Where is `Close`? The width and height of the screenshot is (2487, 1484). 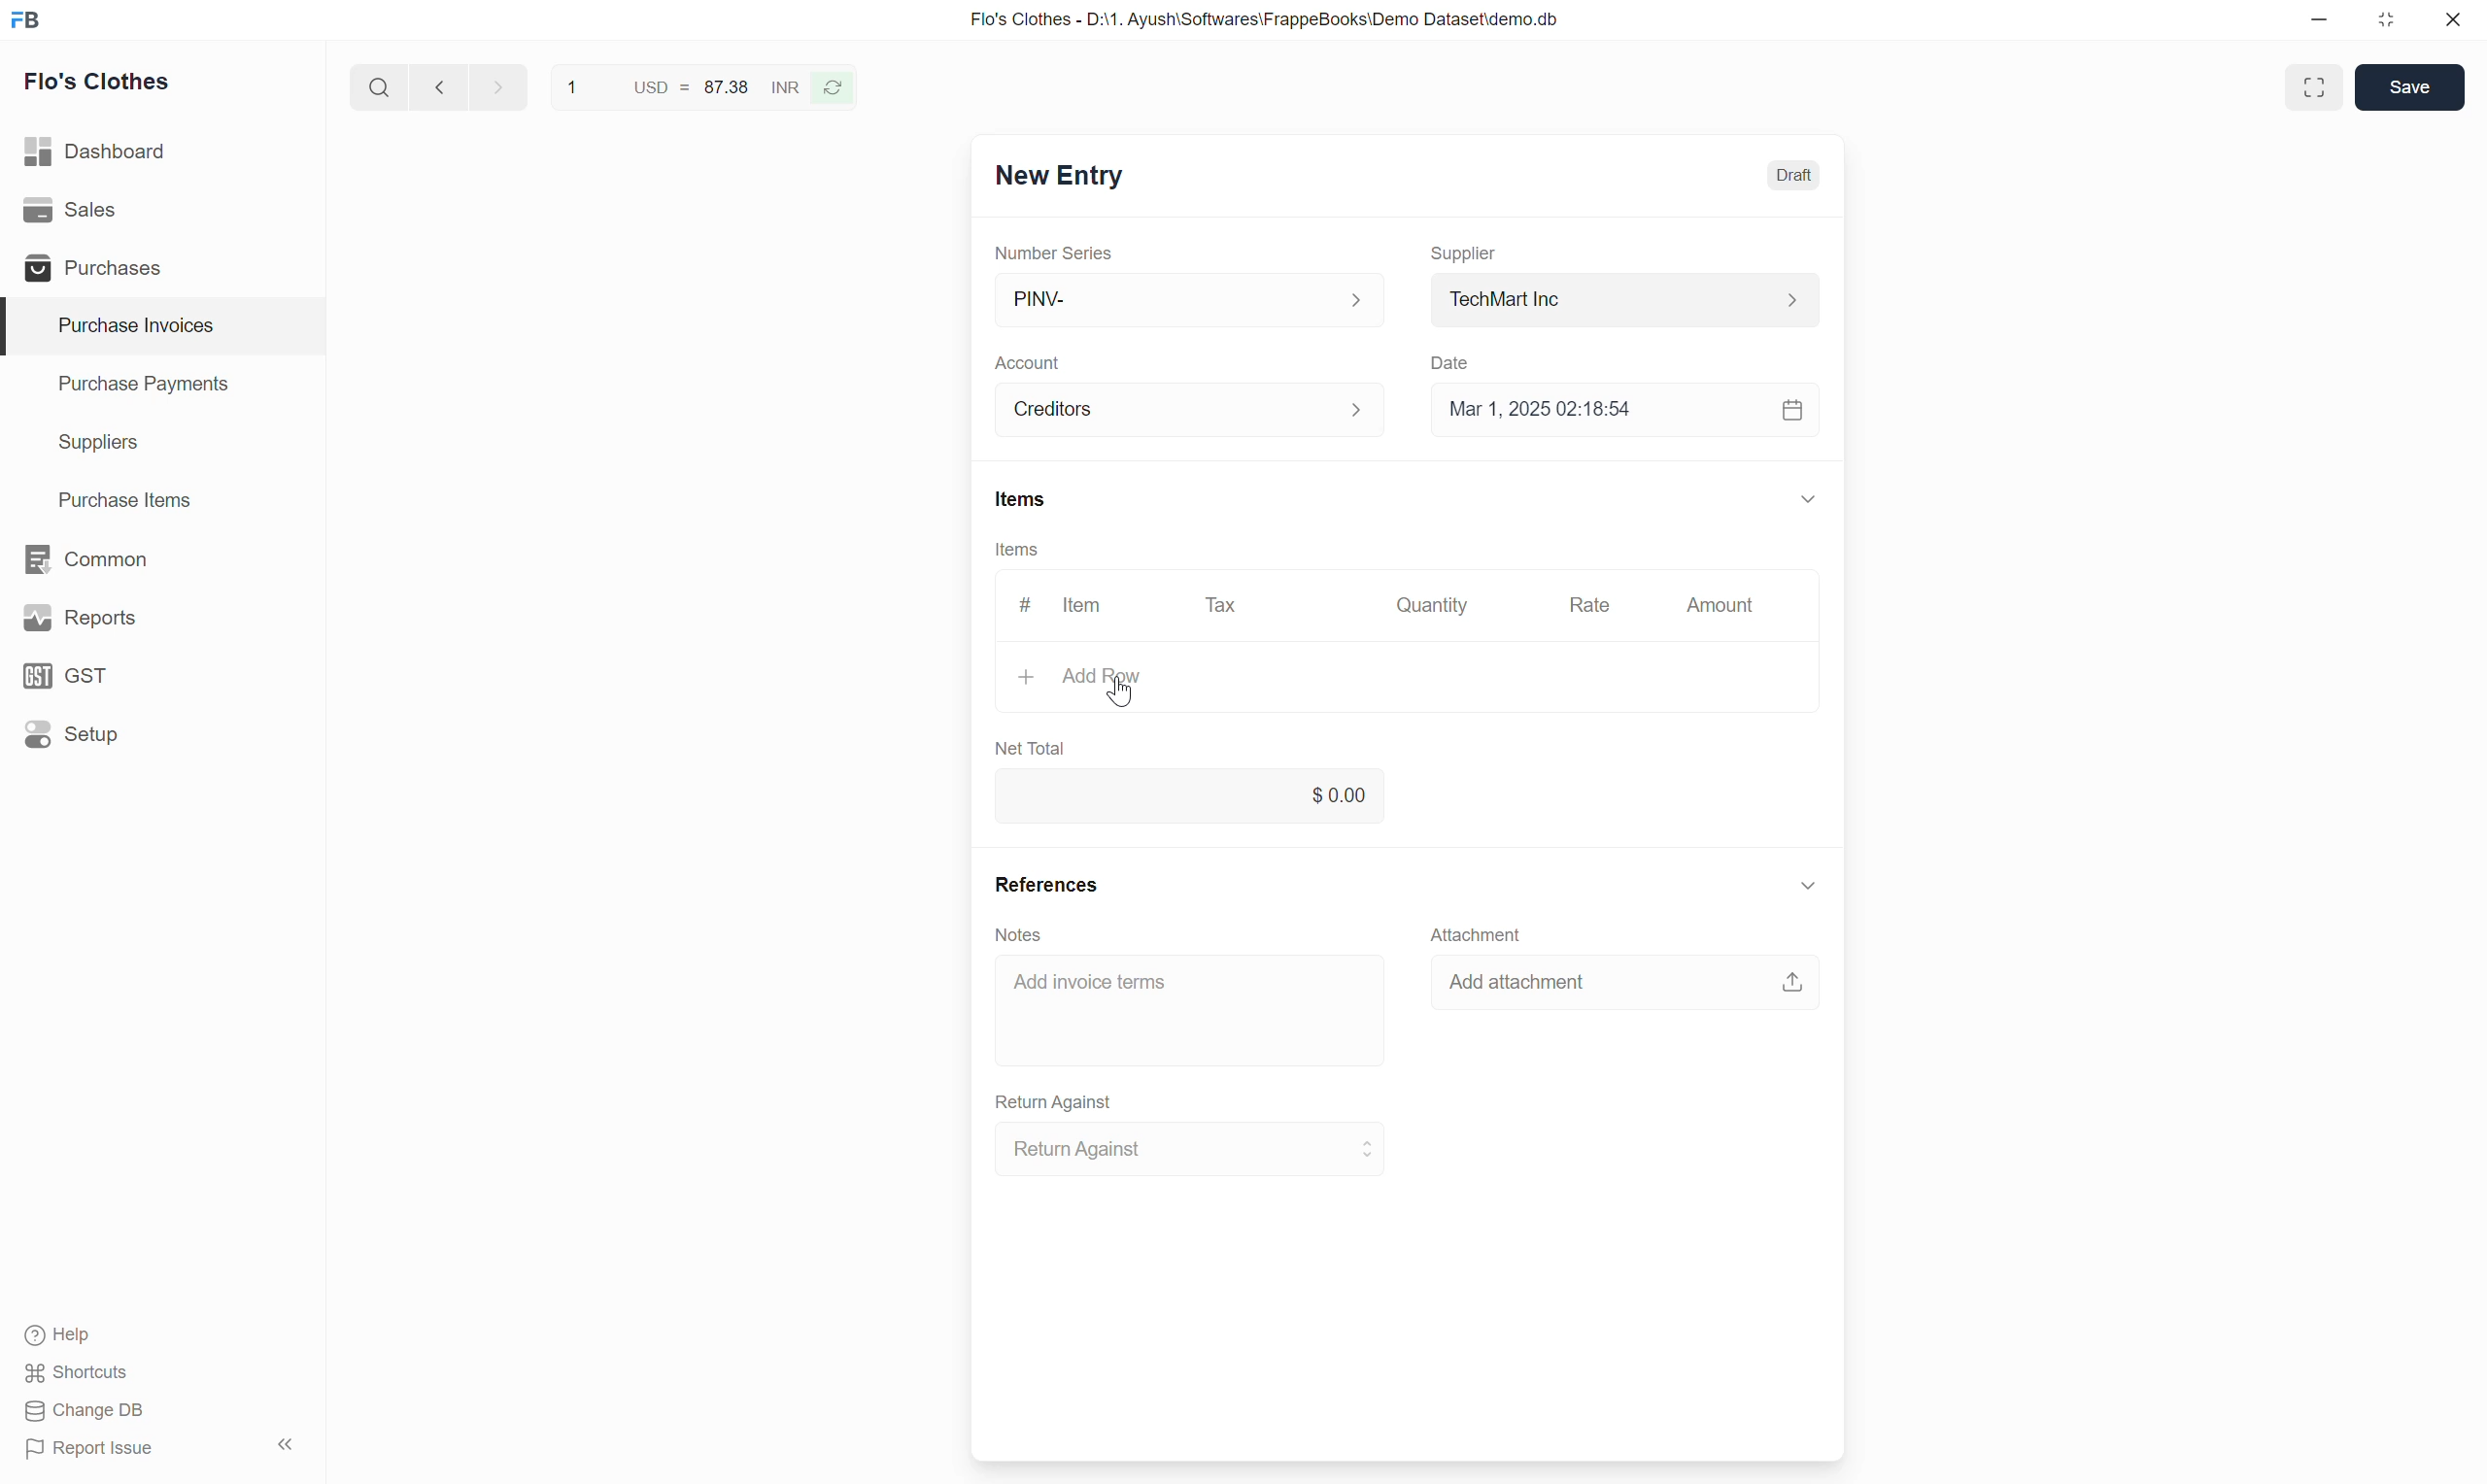
Close is located at coordinates (2453, 19).